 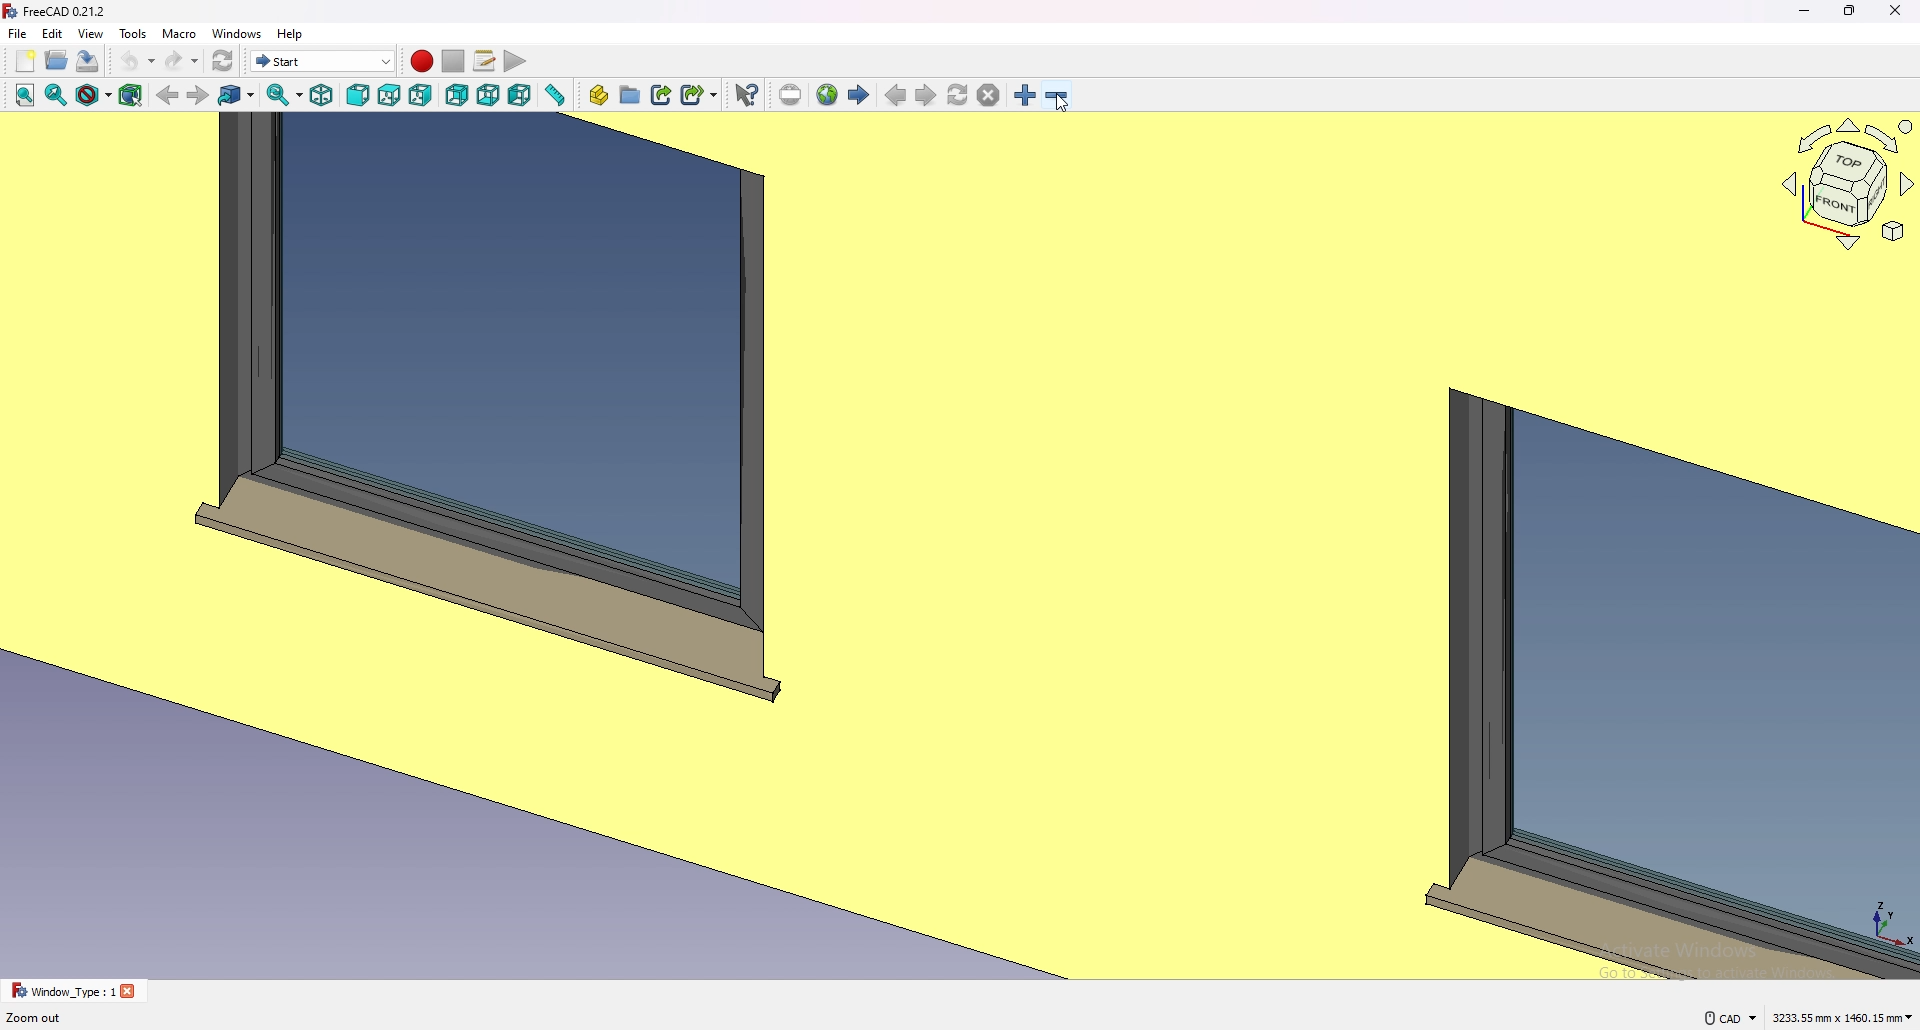 What do you see at coordinates (390, 95) in the screenshot?
I see `top` at bounding box center [390, 95].